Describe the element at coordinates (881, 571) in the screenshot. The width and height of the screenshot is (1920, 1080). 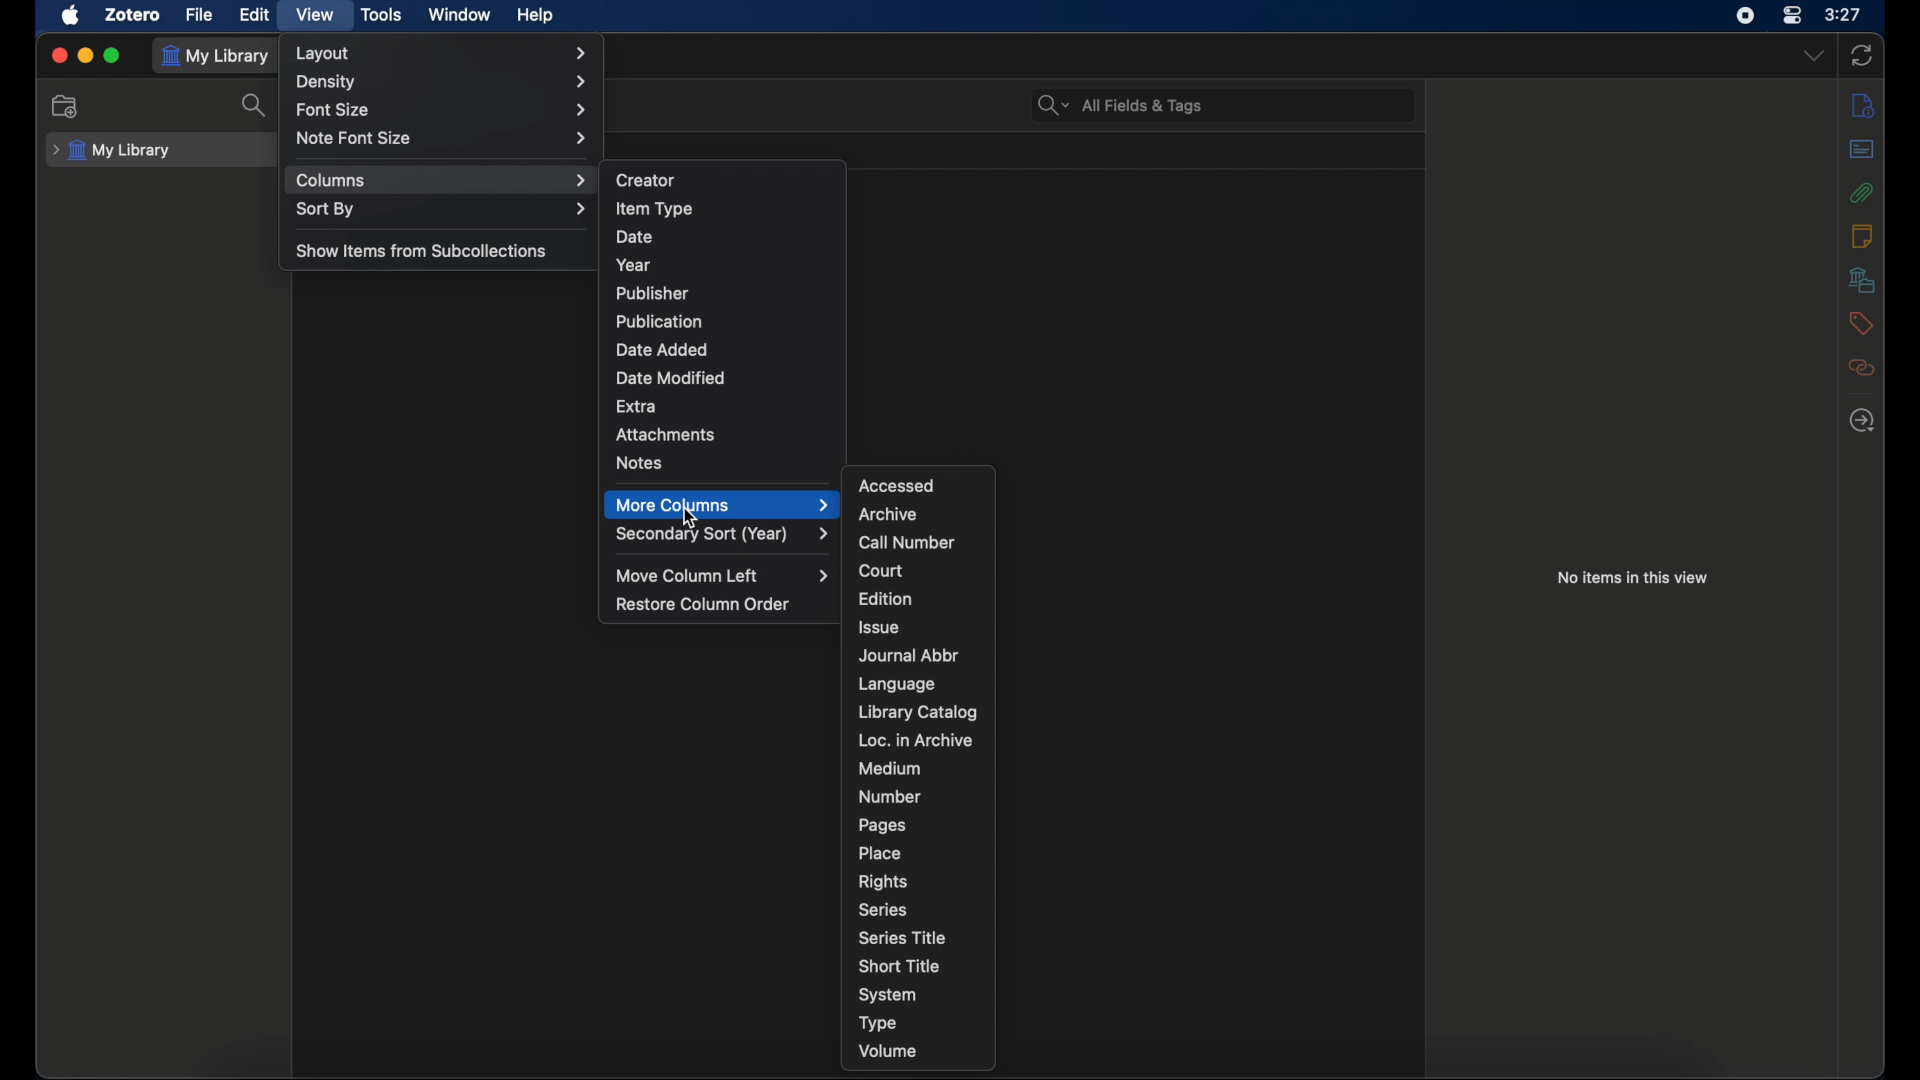
I see `court` at that location.